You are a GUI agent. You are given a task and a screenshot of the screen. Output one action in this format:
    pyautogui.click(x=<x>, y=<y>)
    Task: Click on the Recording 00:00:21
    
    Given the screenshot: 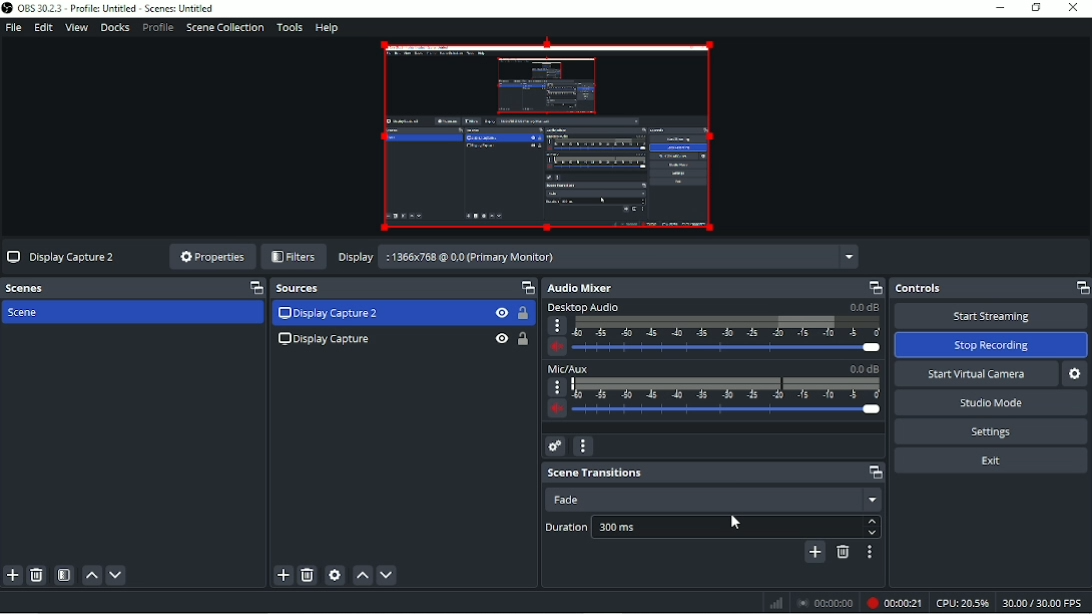 What is the action you would take?
    pyautogui.click(x=894, y=602)
    